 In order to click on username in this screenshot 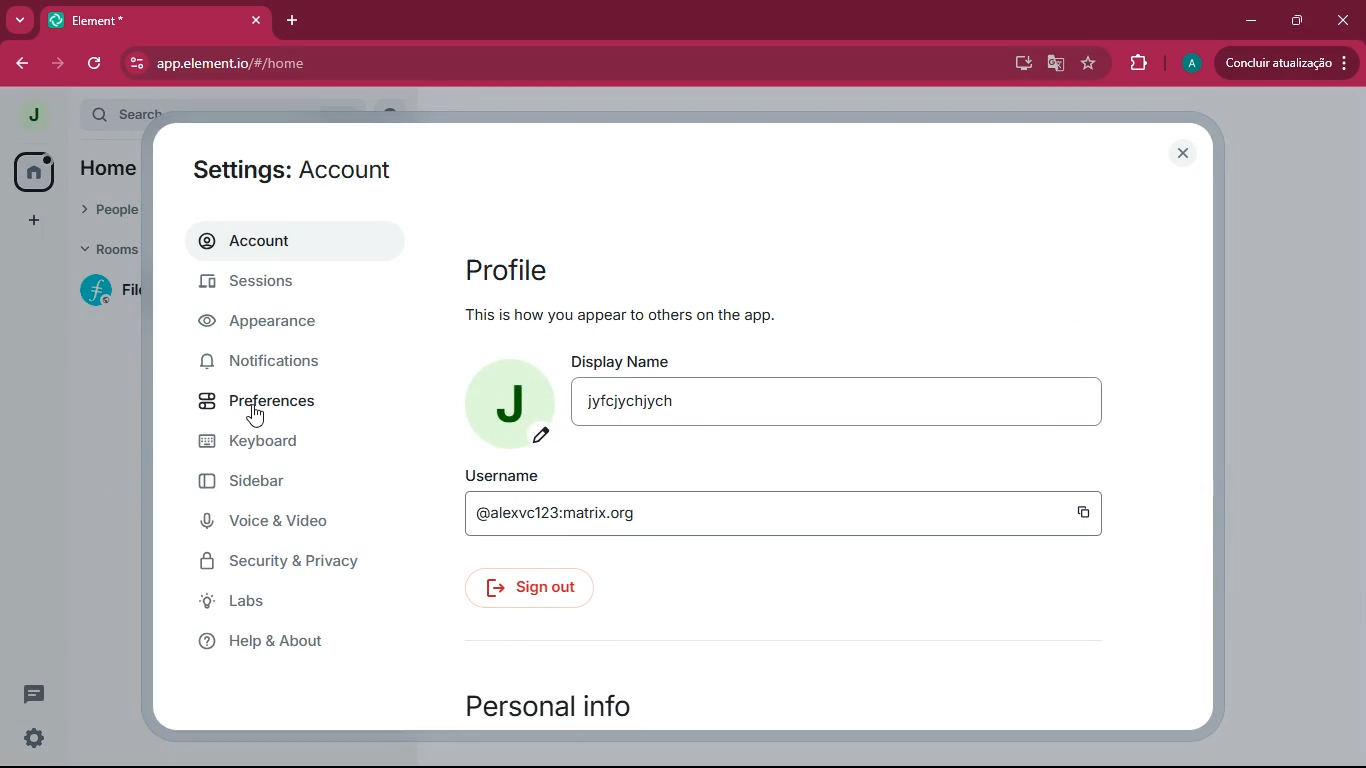, I will do `click(500, 476)`.